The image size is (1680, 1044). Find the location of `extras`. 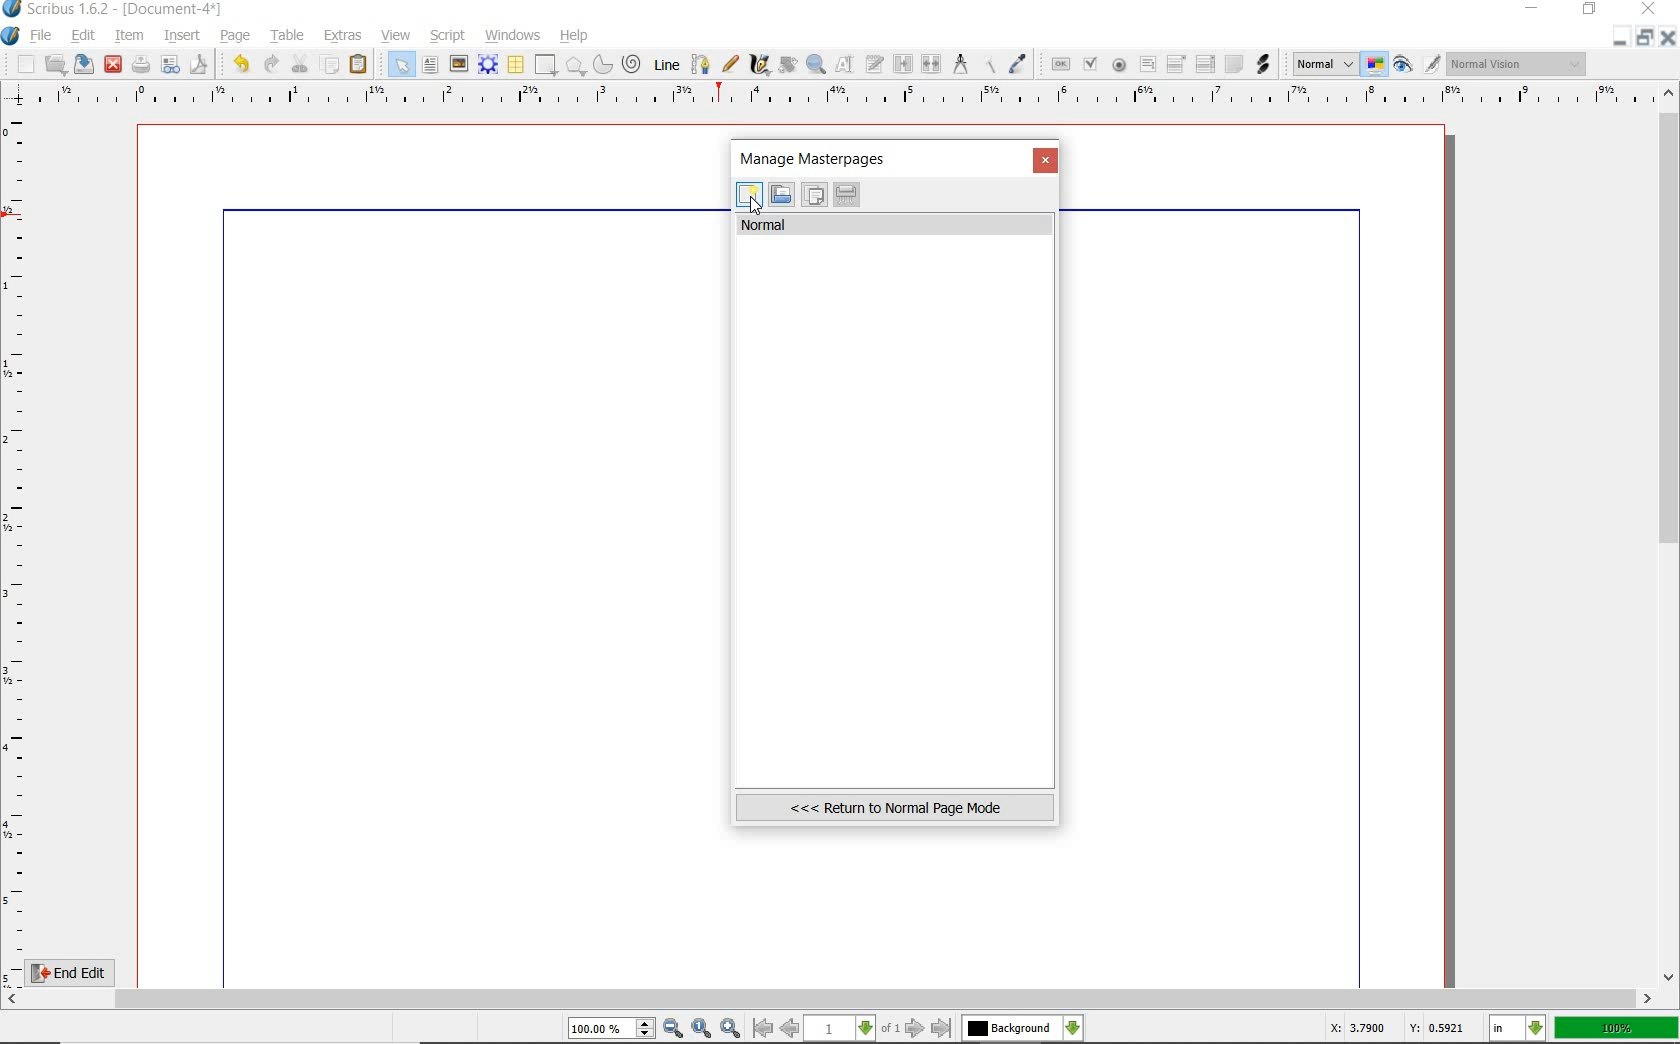

extras is located at coordinates (344, 36).